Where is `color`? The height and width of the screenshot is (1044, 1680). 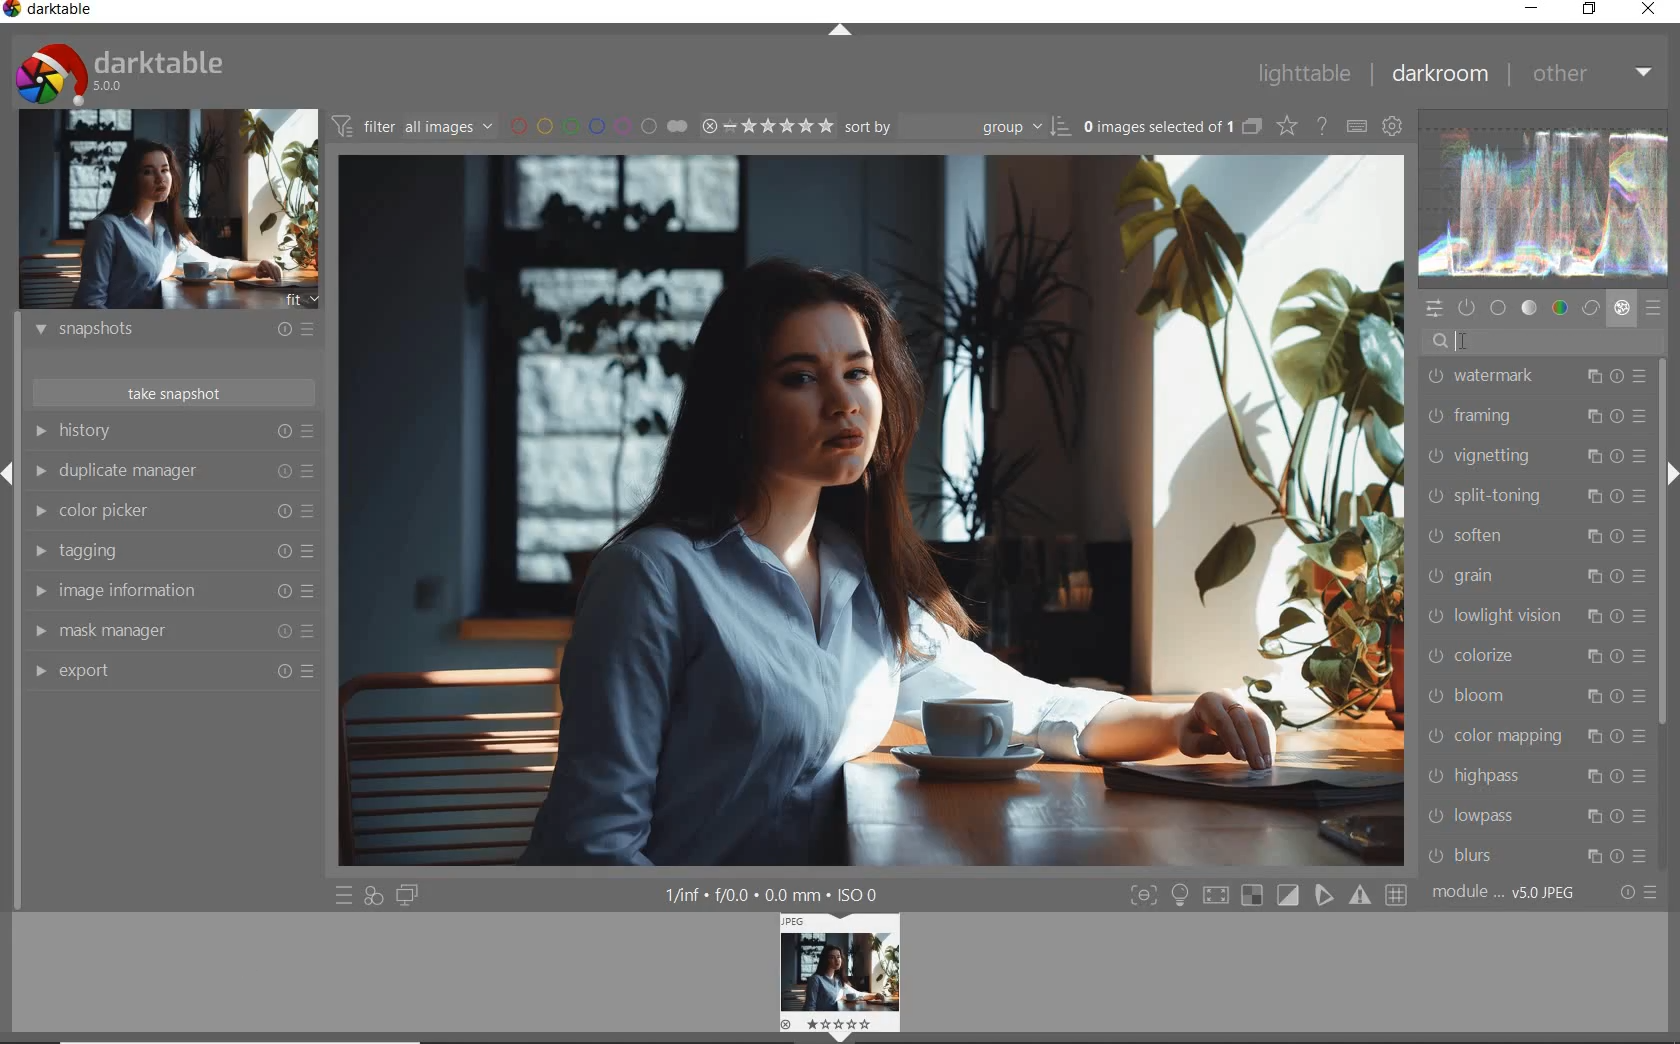
color is located at coordinates (1561, 308).